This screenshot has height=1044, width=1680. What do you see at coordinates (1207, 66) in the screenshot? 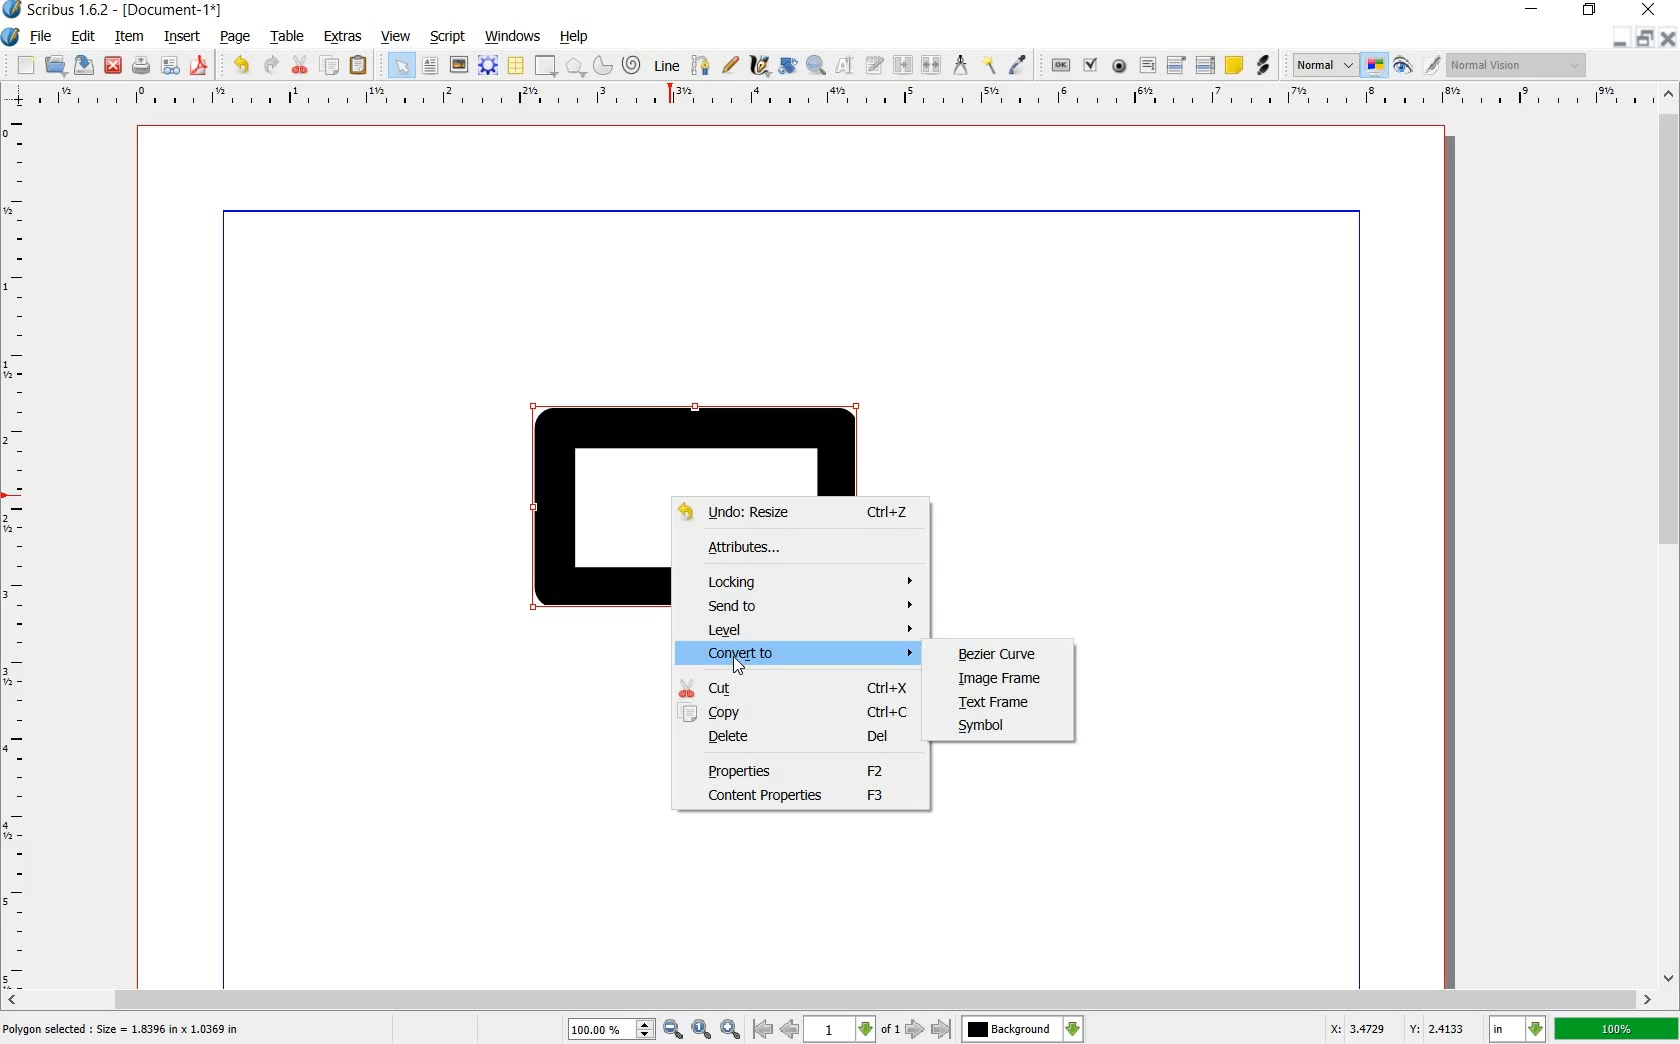
I see `pdf list box` at bounding box center [1207, 66].